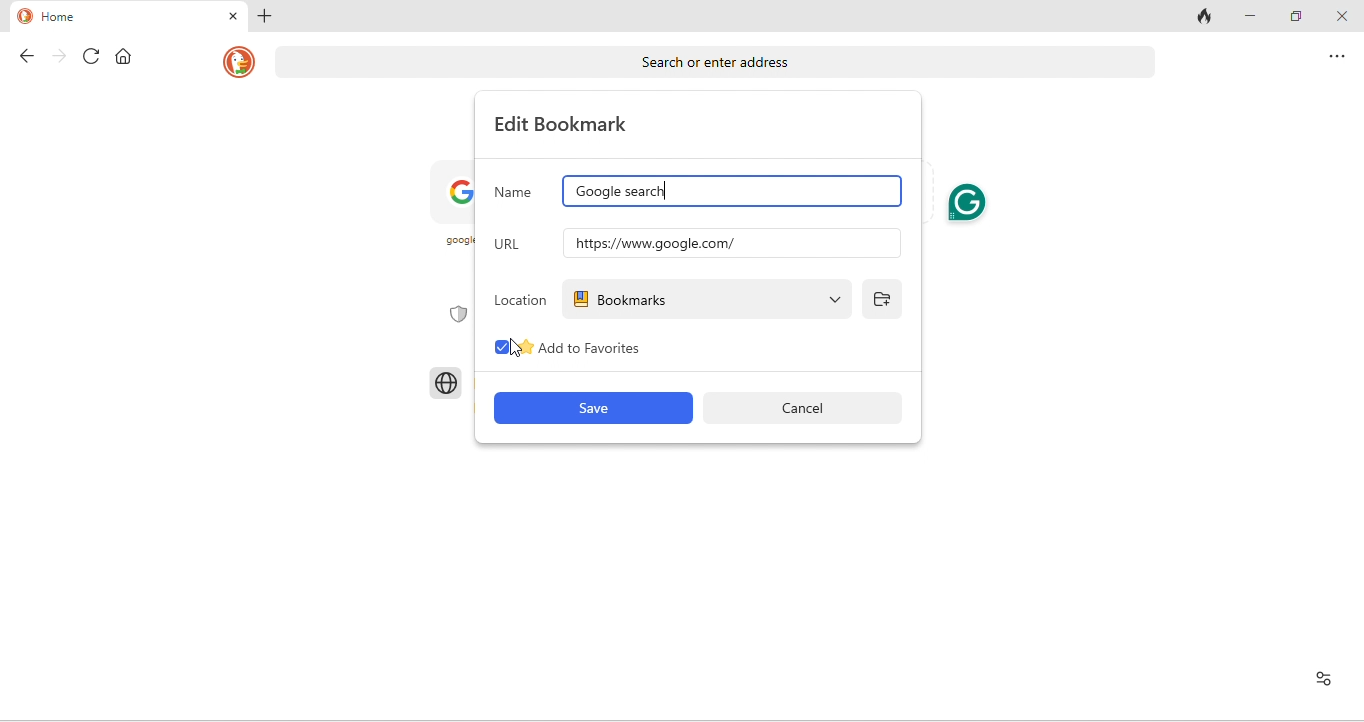  What do you see at coordinates (515, 241) in the screenshot?
I see `url` at bounding box center [515, 241].